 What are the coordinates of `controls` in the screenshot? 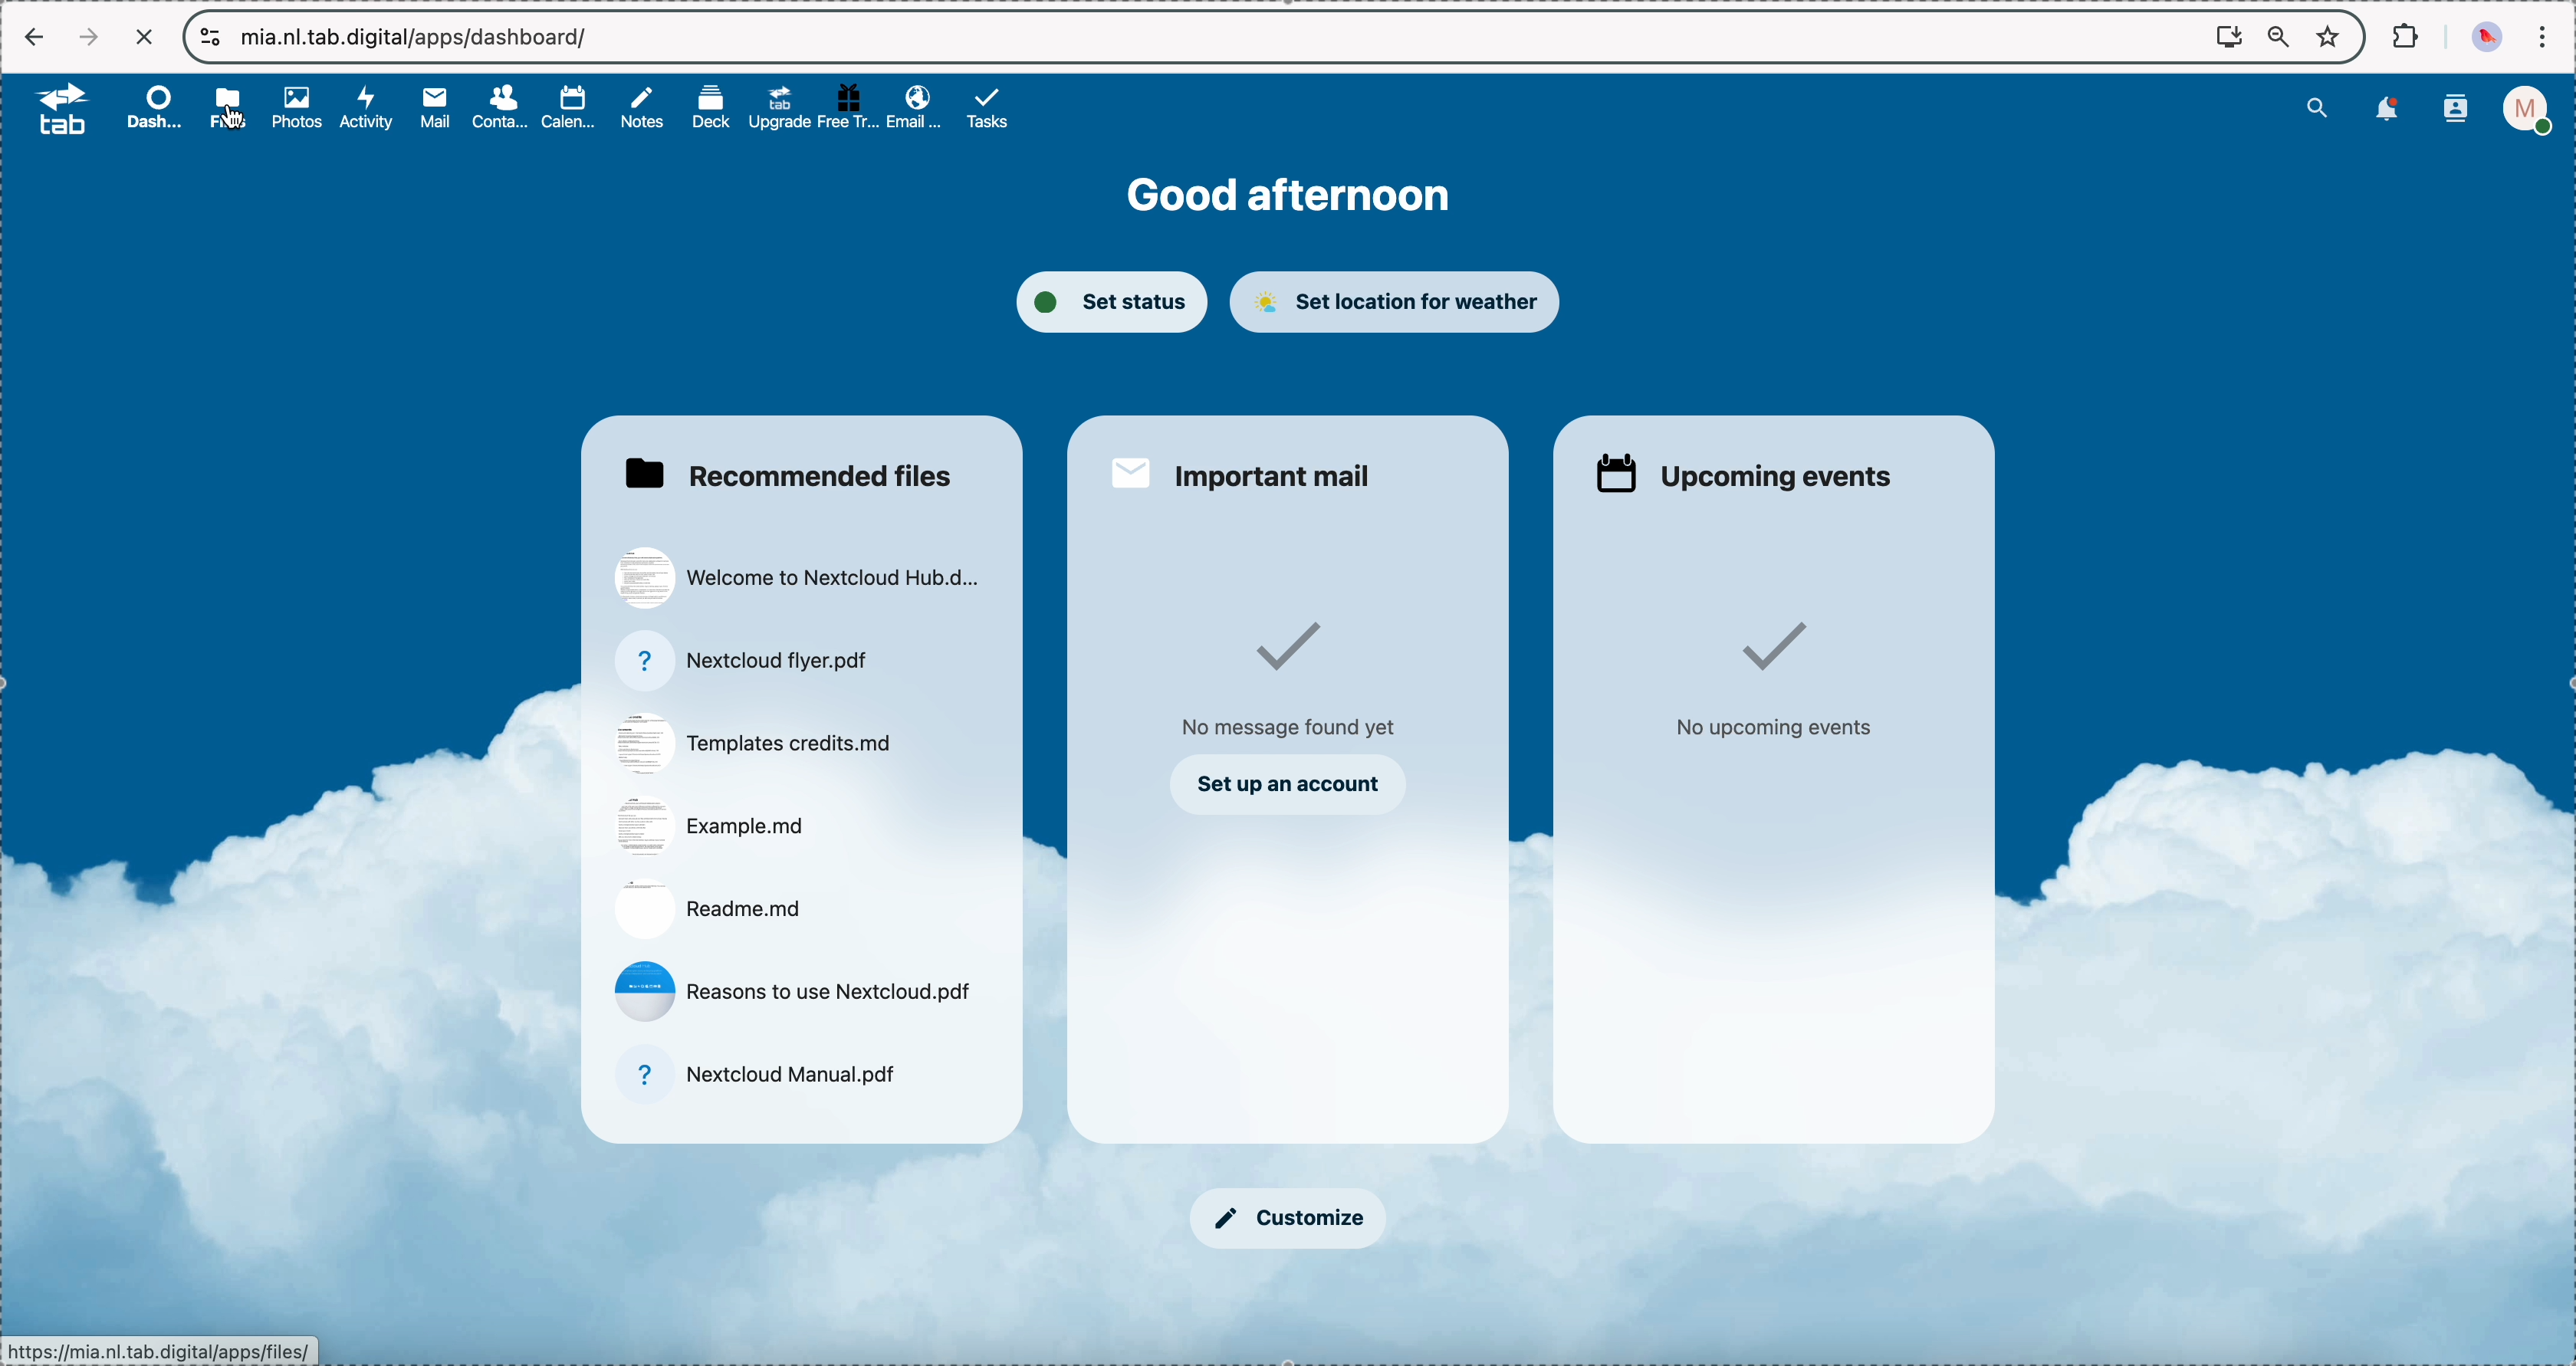 It's located at (212, 37).